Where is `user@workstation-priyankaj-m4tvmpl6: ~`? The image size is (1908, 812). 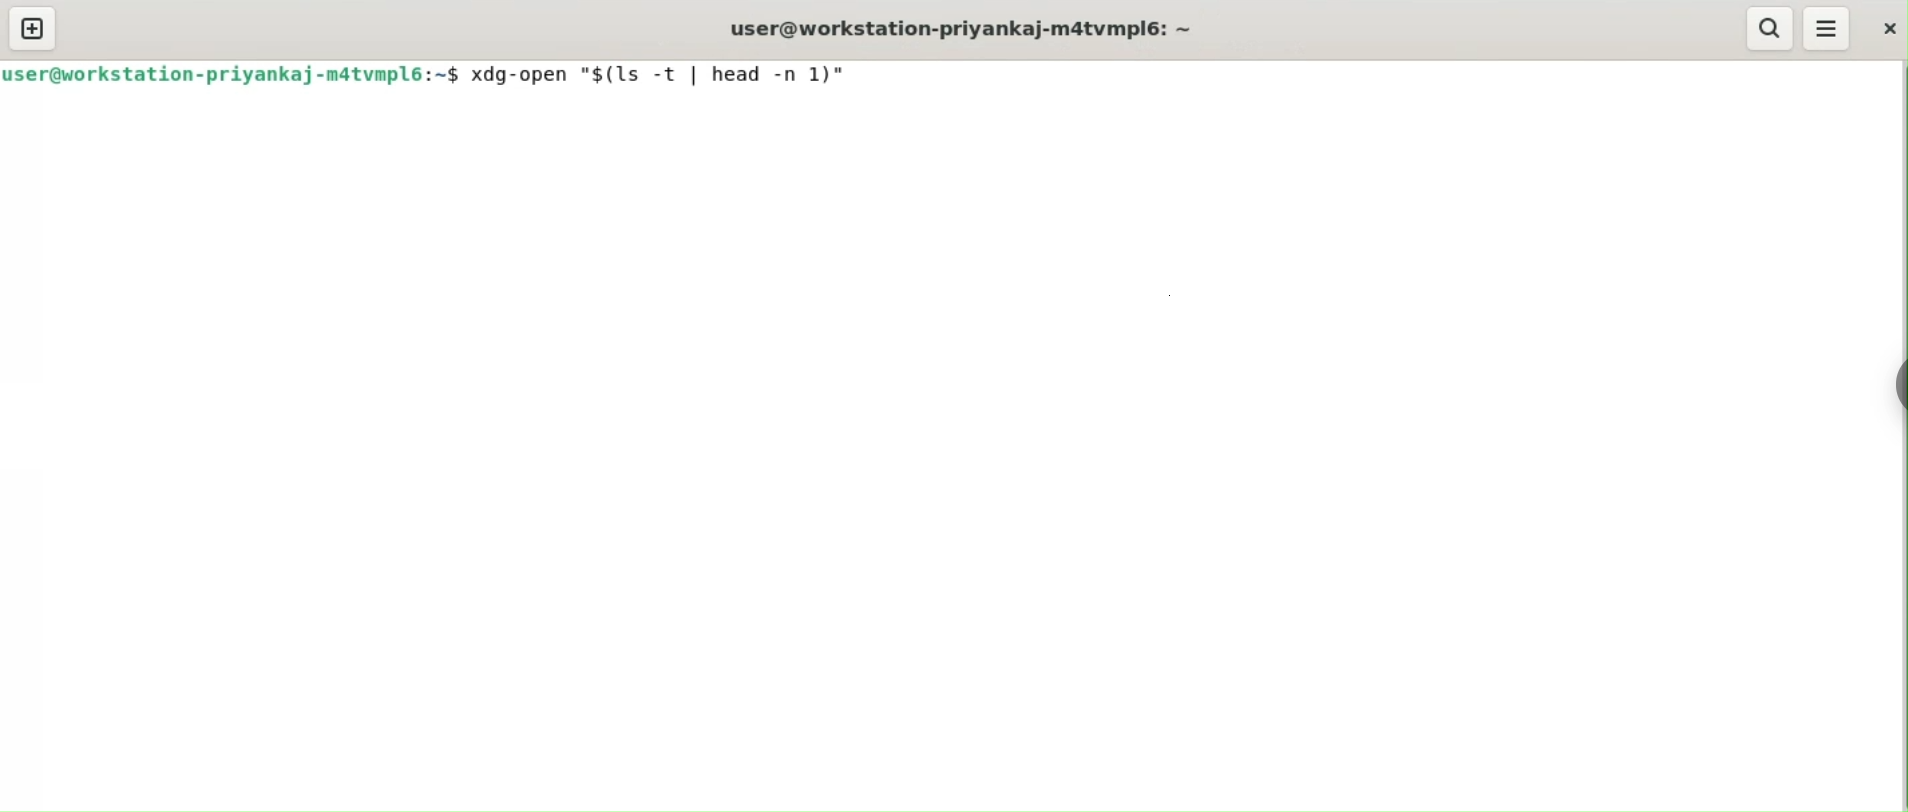
user@workstation-priyankaj-m4tvmpl6: ~ is located at coordinates (950, 28).